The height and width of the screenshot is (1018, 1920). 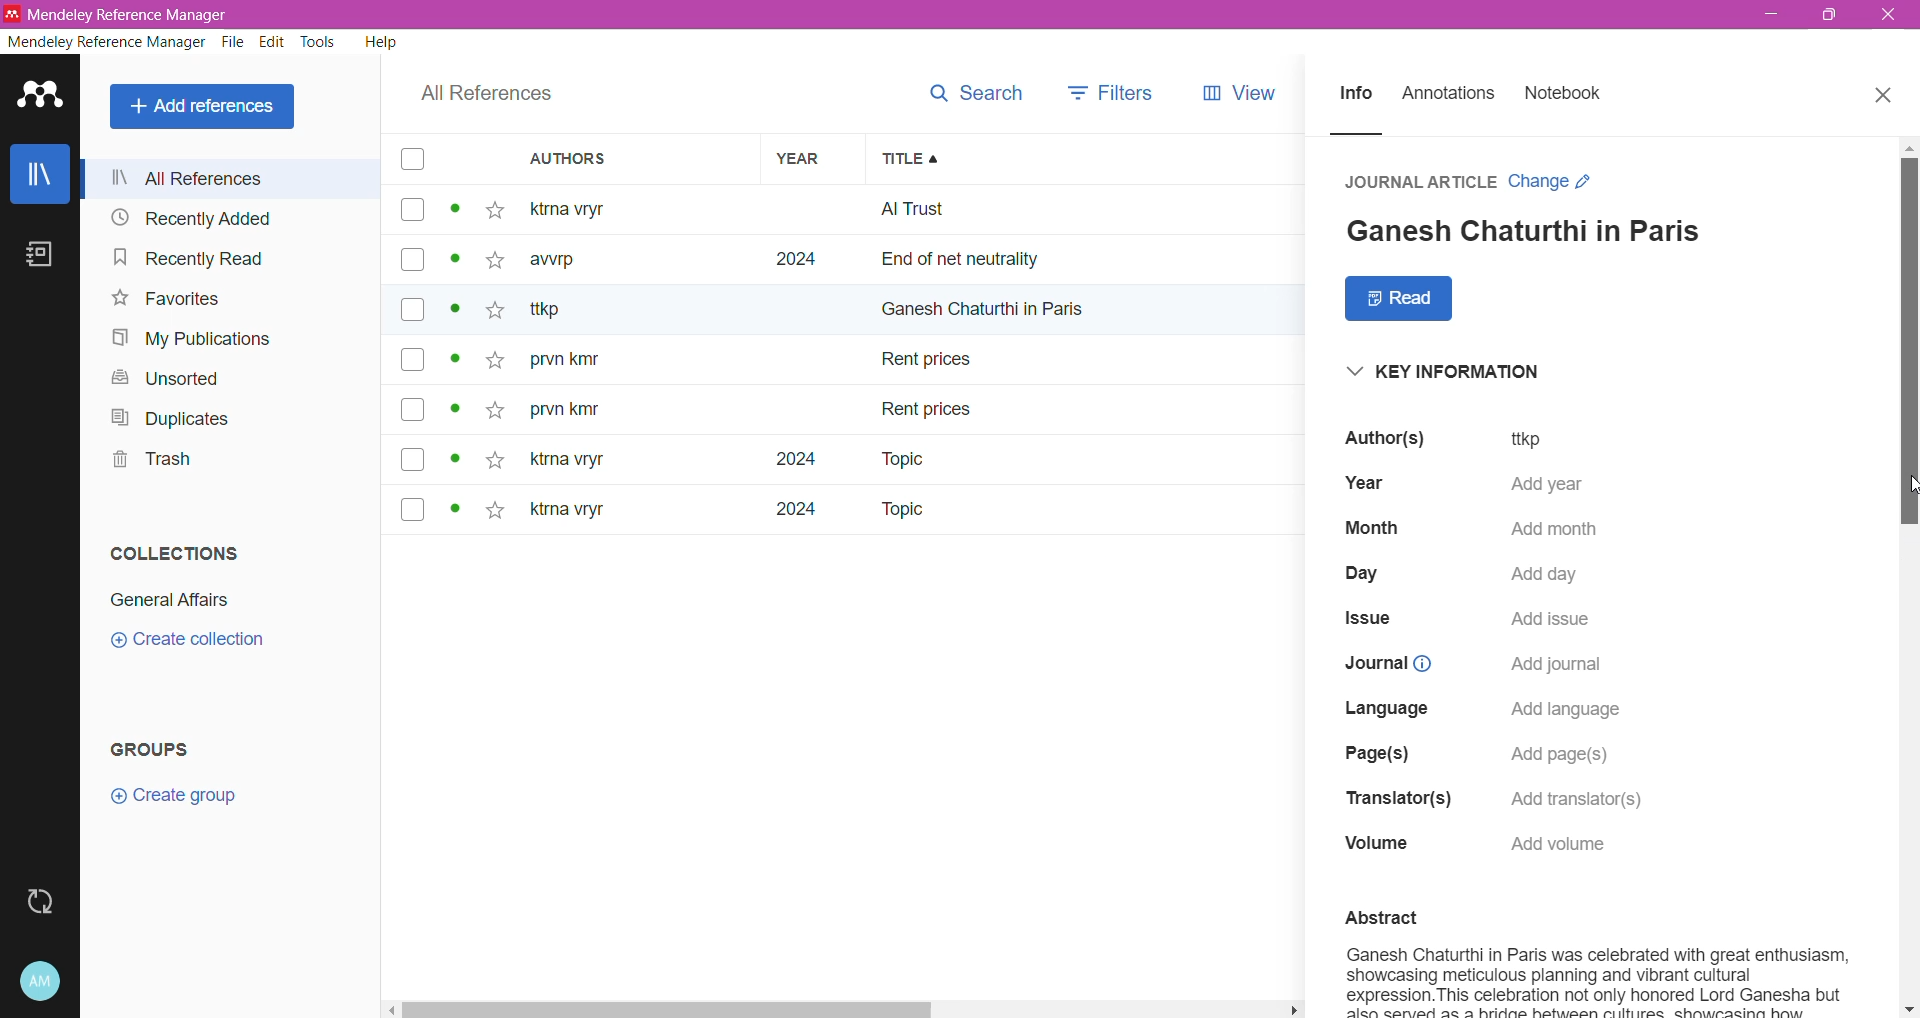 I want to click on Author names of the references in the Library, so click(x=639, y=359).